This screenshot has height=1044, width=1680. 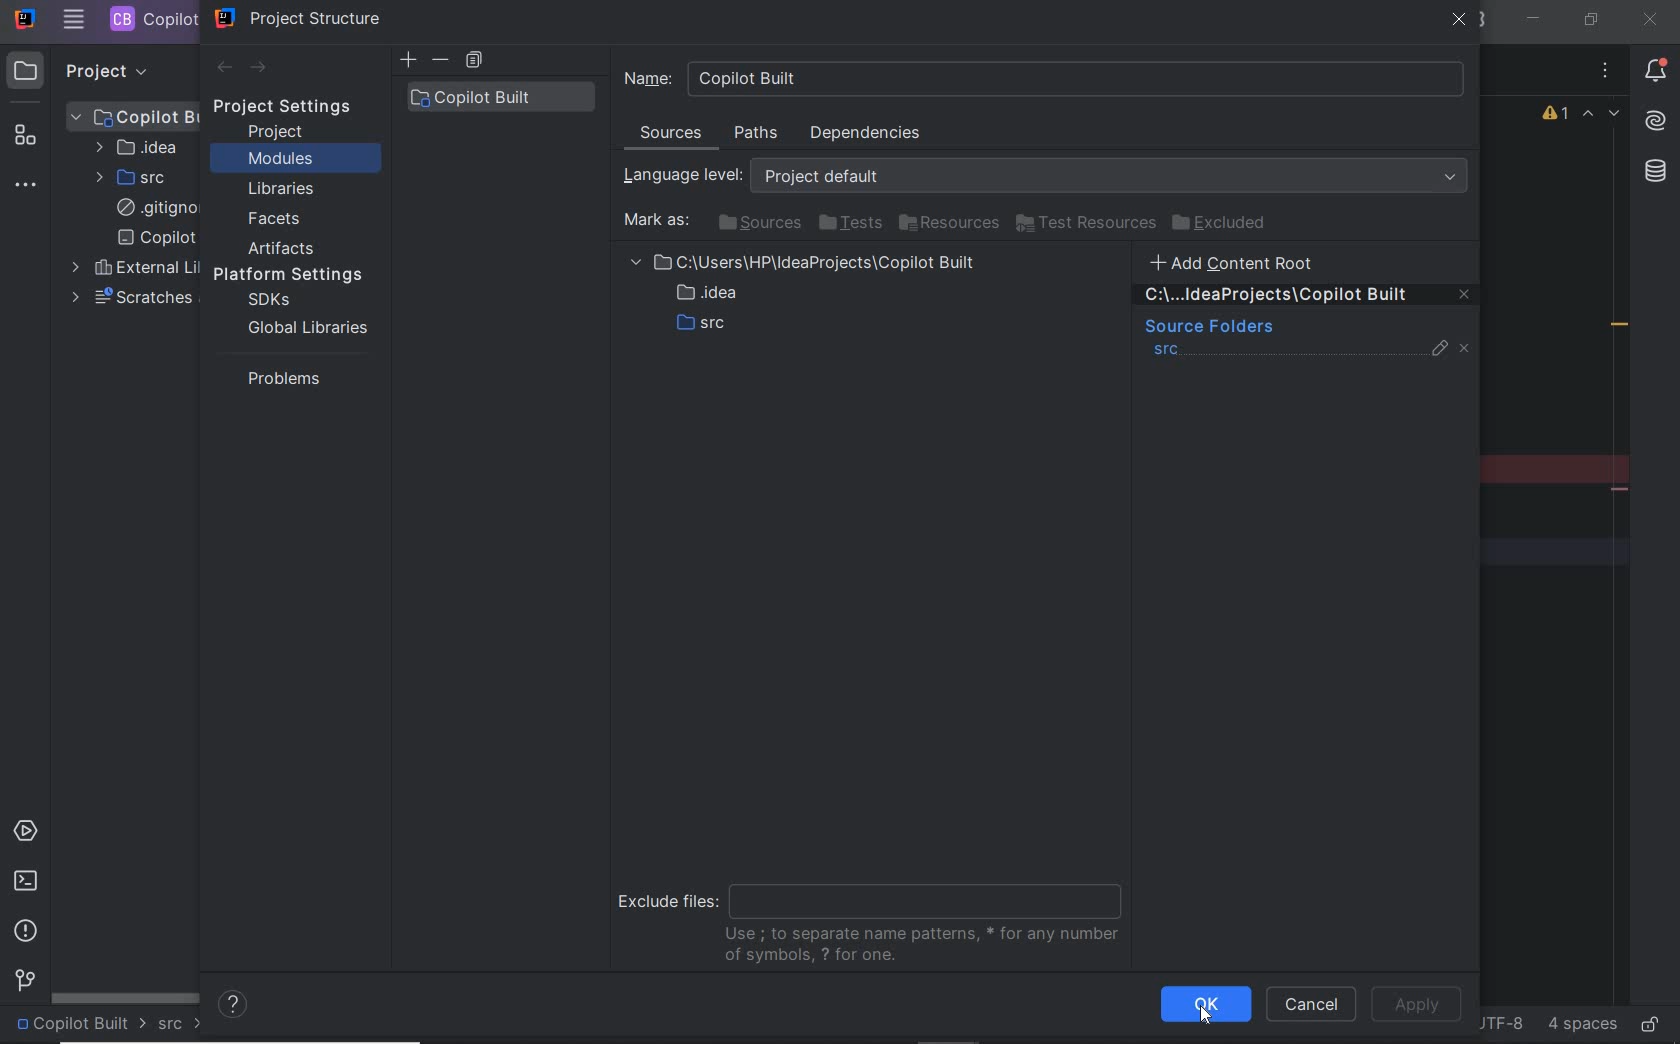 I want to click on back, so click(x=223, y=68).